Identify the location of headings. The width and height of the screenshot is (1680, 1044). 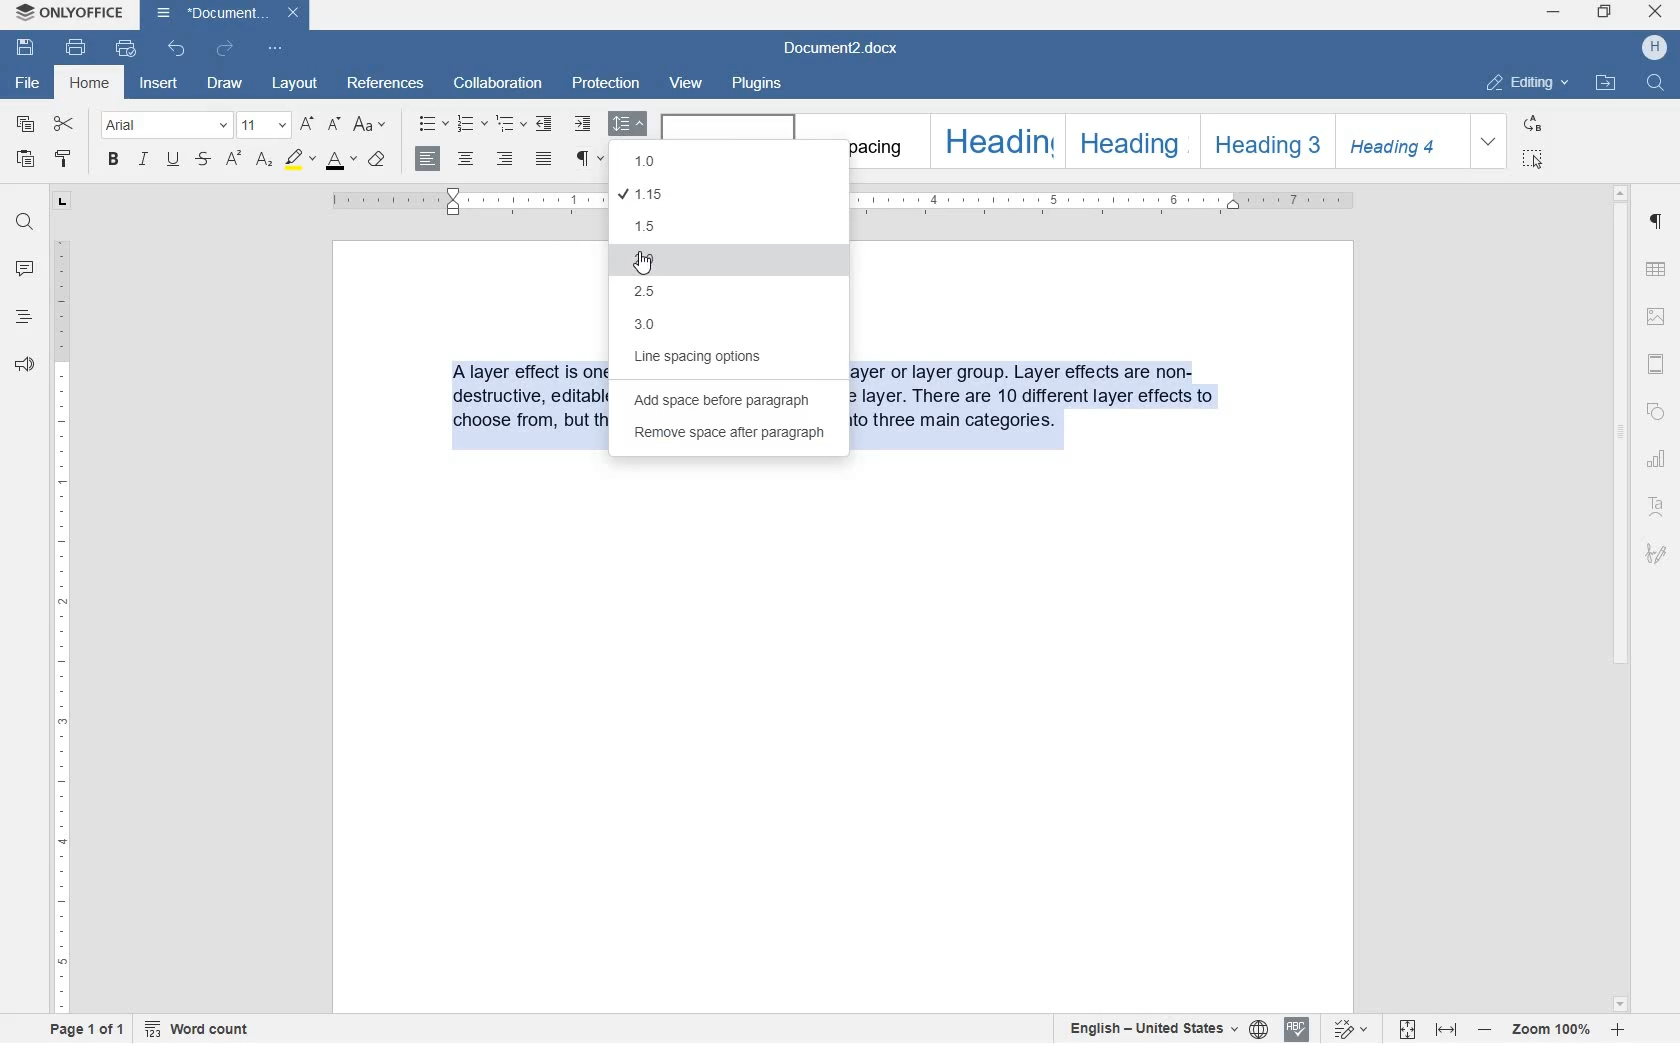
(24, 319).